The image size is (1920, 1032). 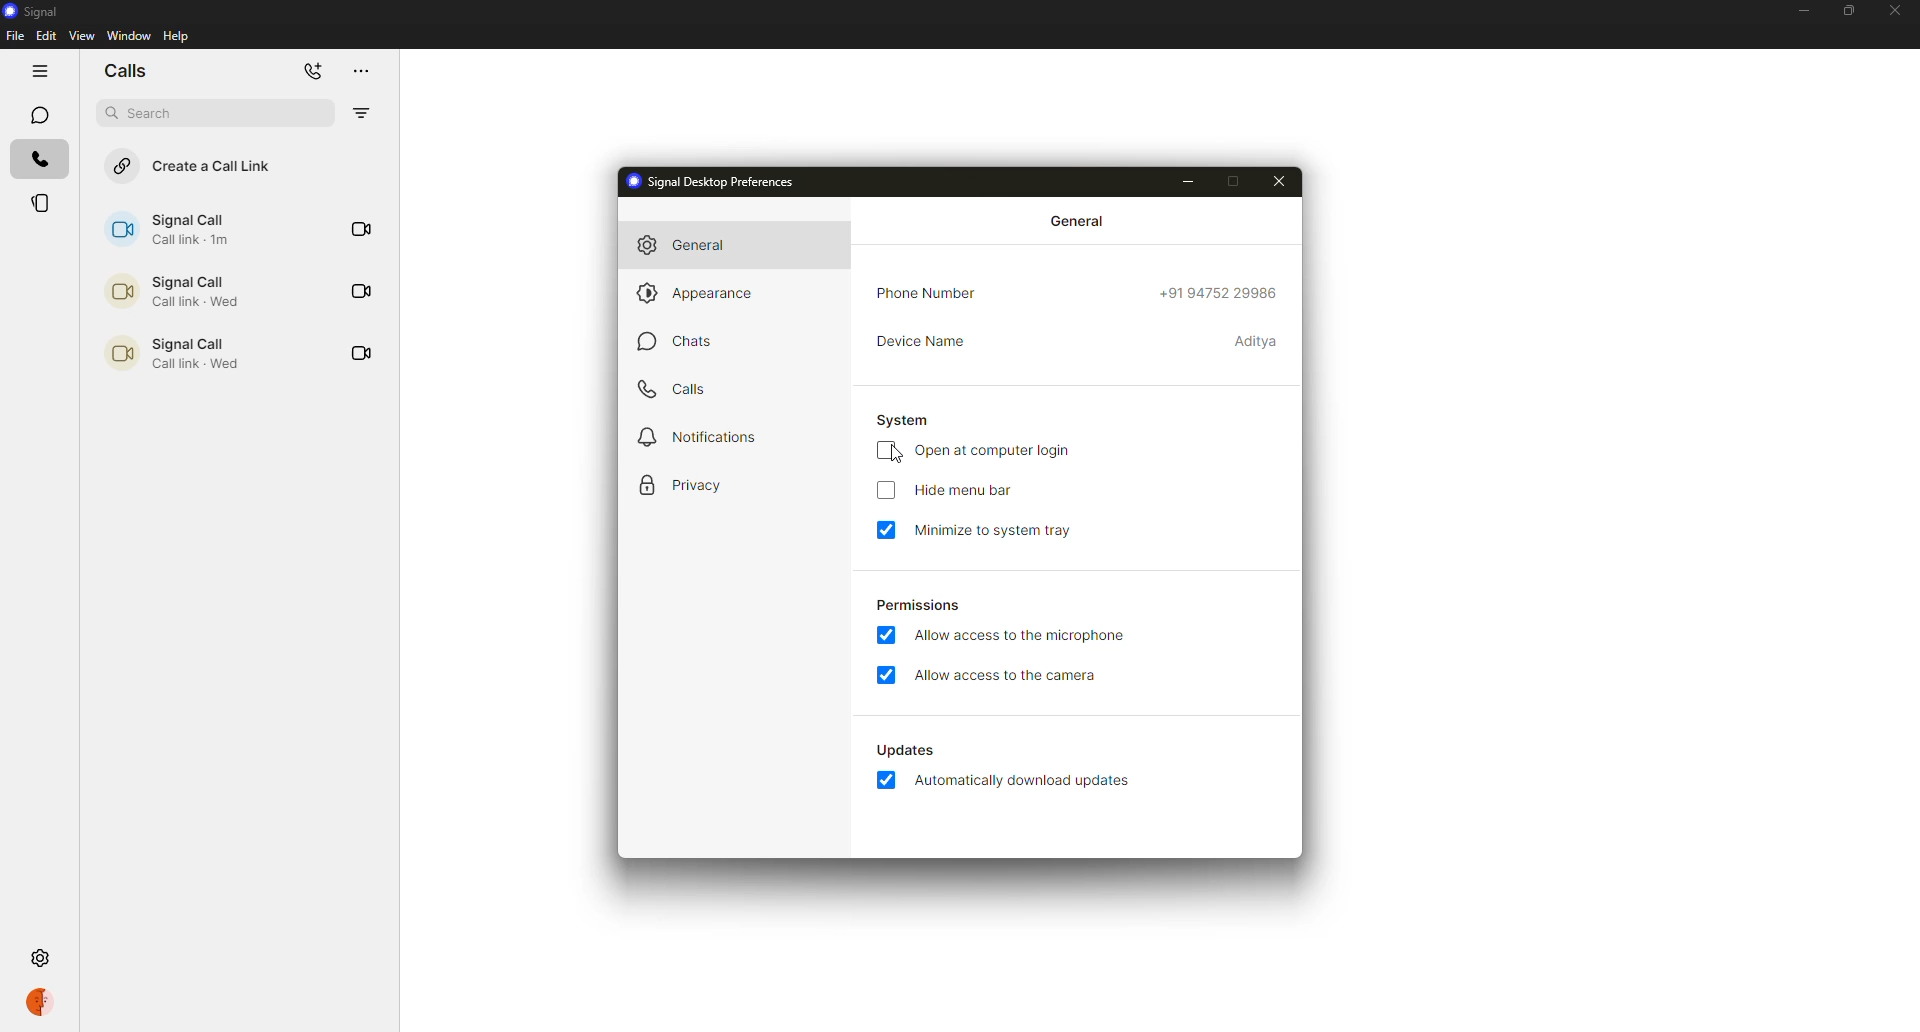 I want to click on appearance, so click(x=697, y=296).